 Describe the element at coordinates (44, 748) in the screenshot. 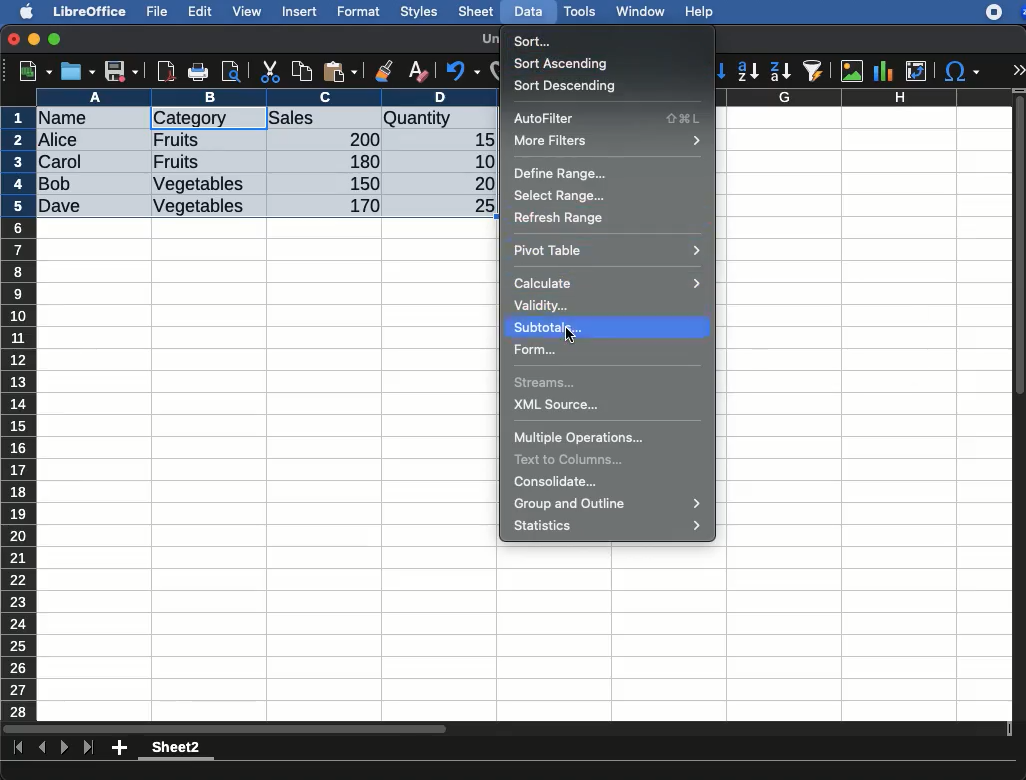

I see `previous sheet` at that location.